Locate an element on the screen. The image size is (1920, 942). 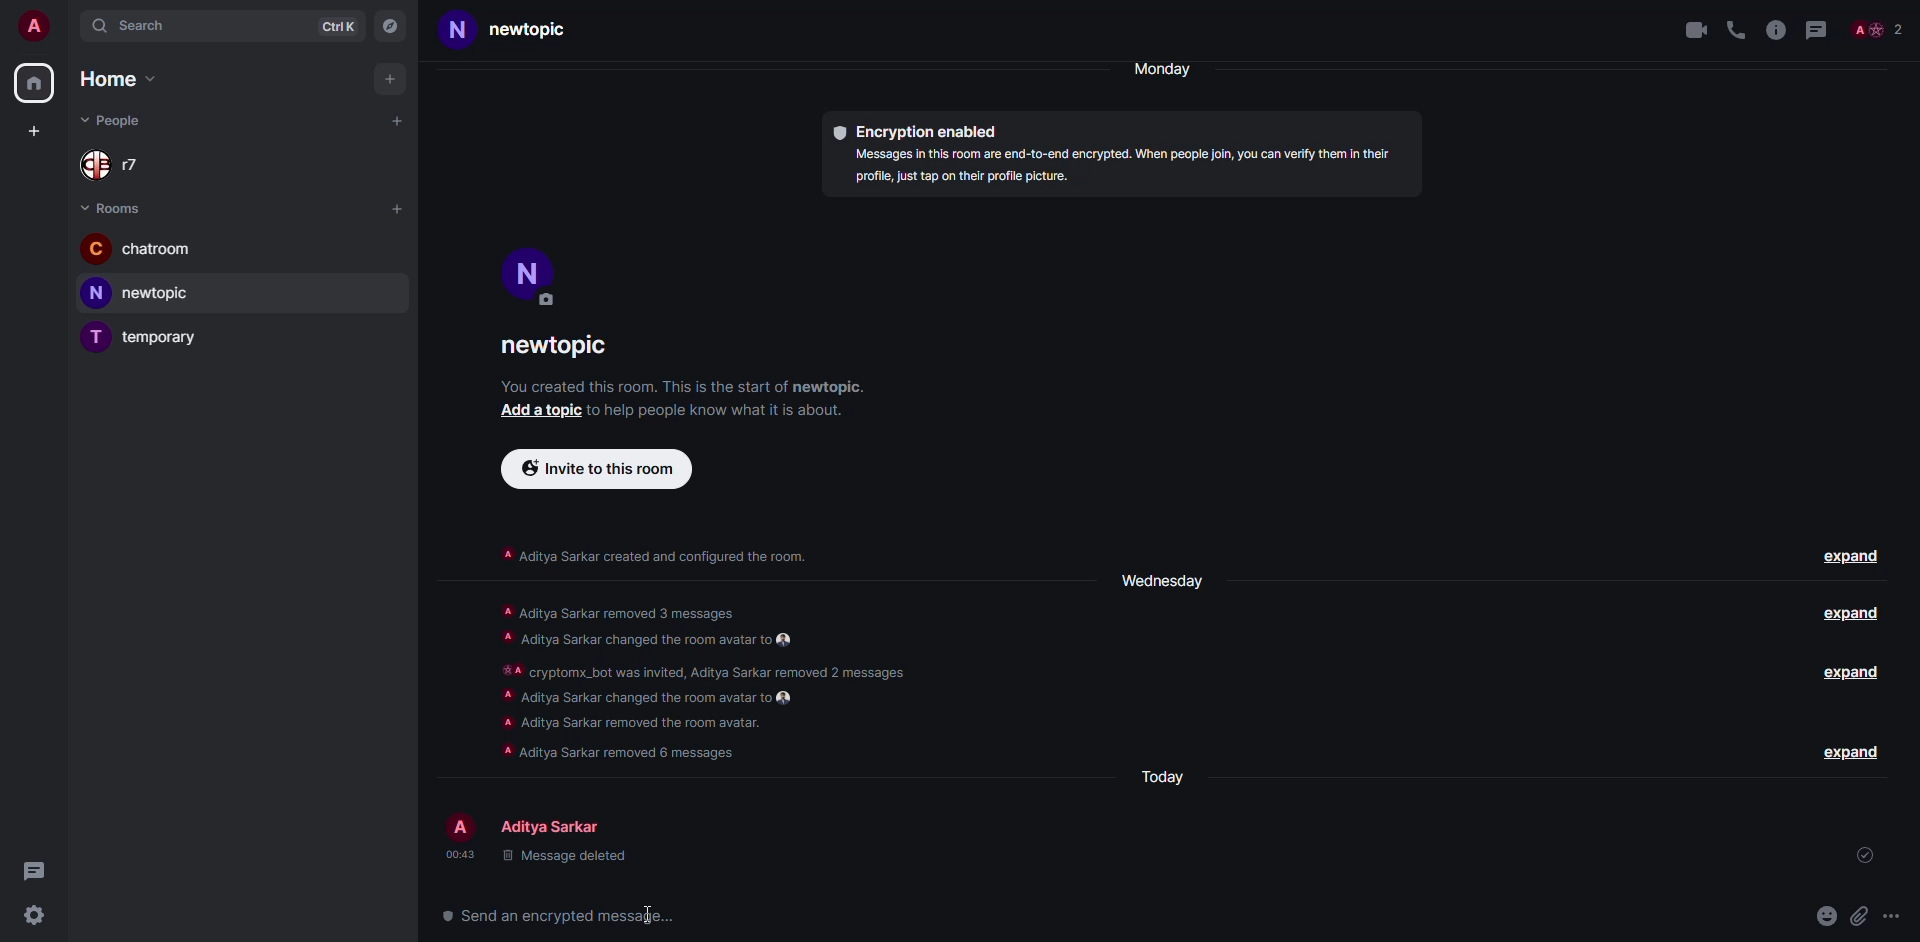
attach is located at coordinates (1862, 915).